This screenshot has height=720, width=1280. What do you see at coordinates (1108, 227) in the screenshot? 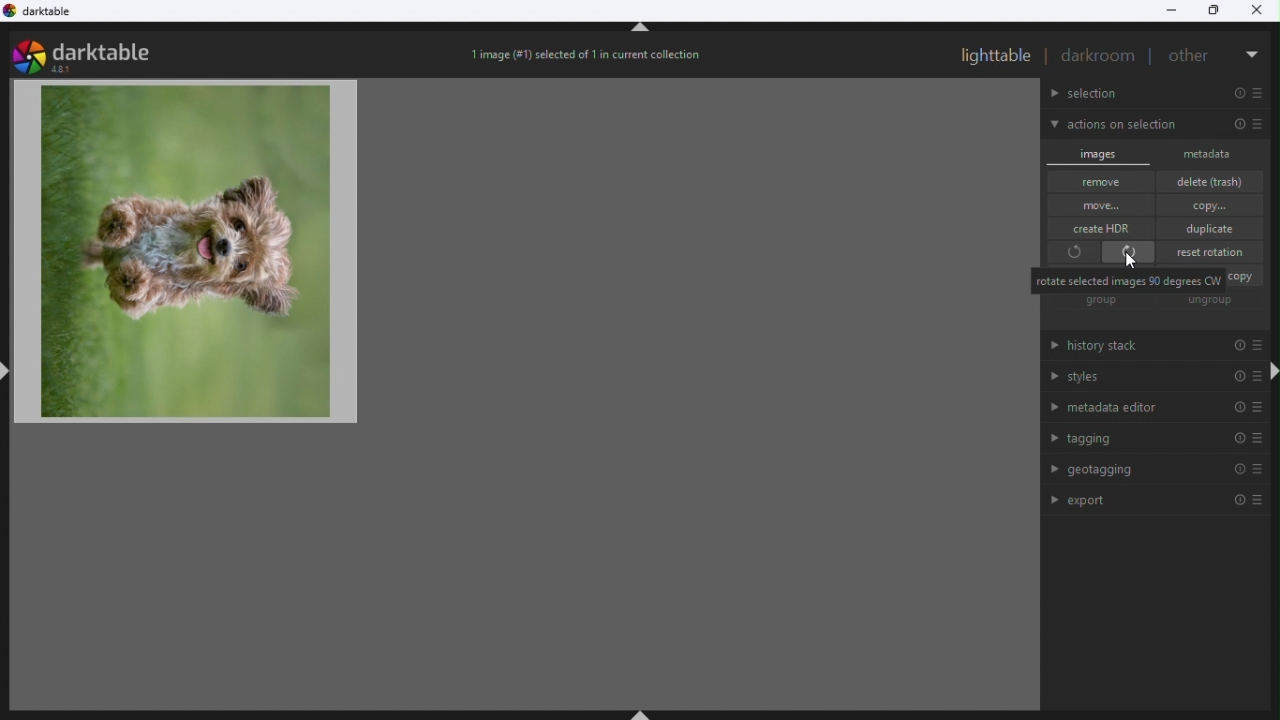
I see `Create HDr` at bounding box center [1108, 227].